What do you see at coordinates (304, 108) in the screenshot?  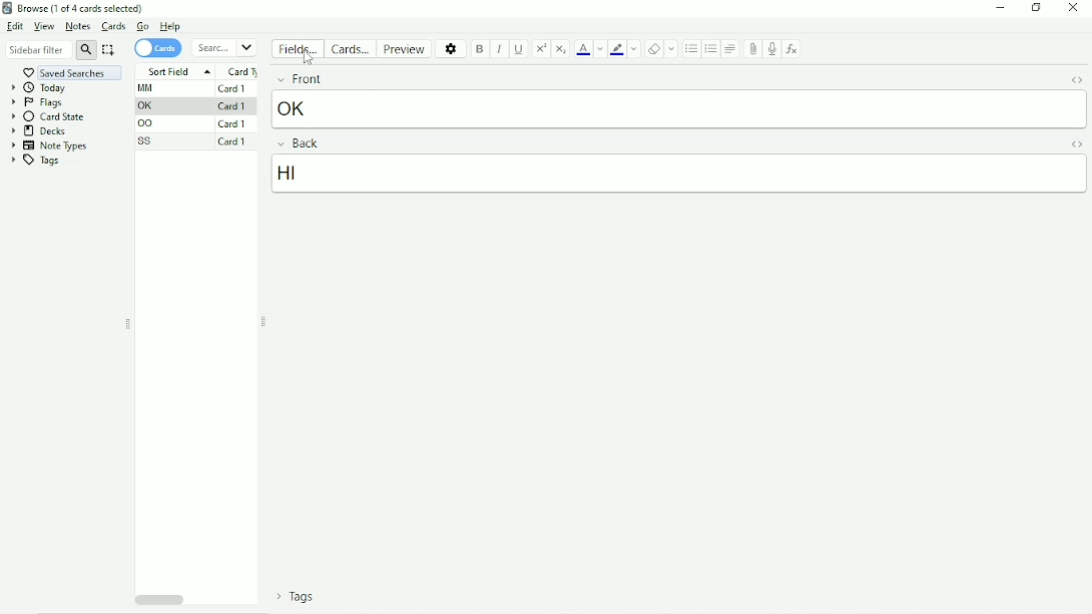 I see `ok` at bounding box center [304, 108].